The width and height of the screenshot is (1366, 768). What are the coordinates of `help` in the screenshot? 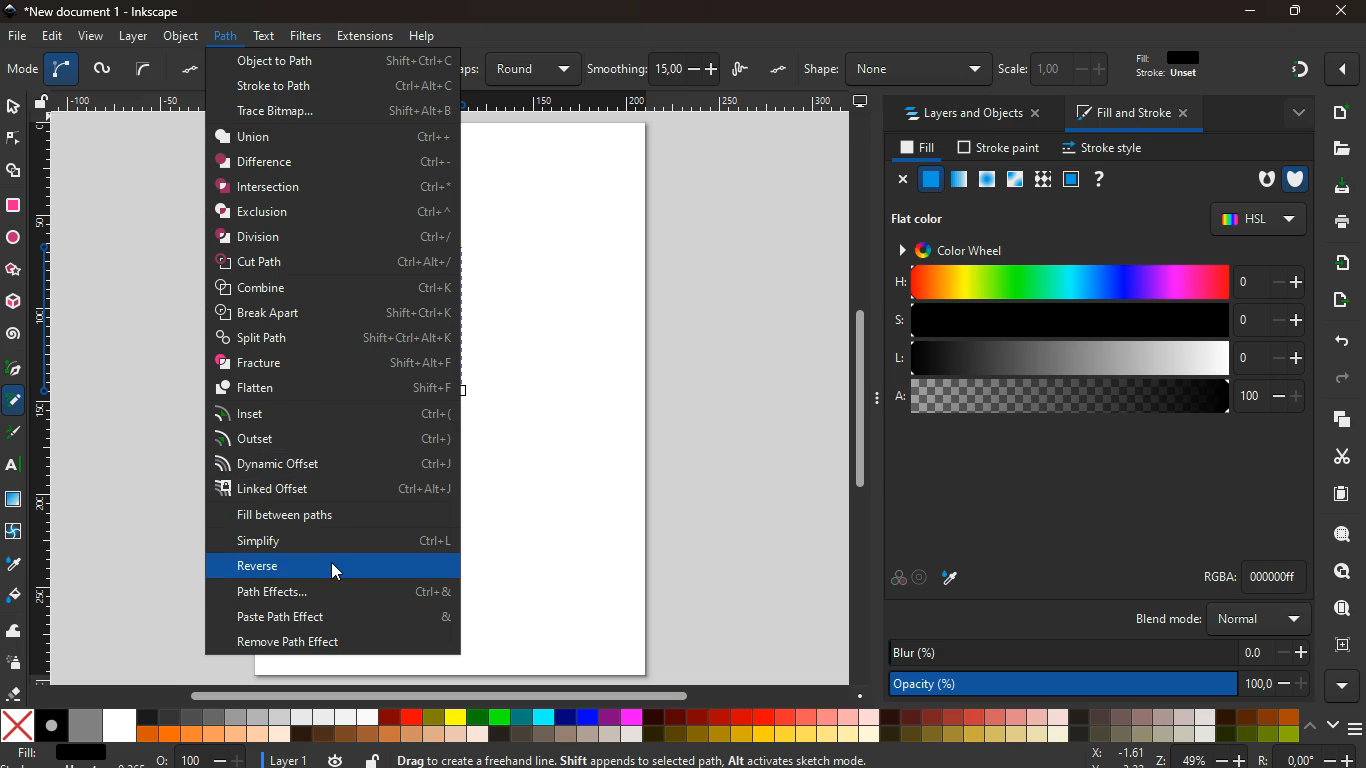 It's located at (423, 37).